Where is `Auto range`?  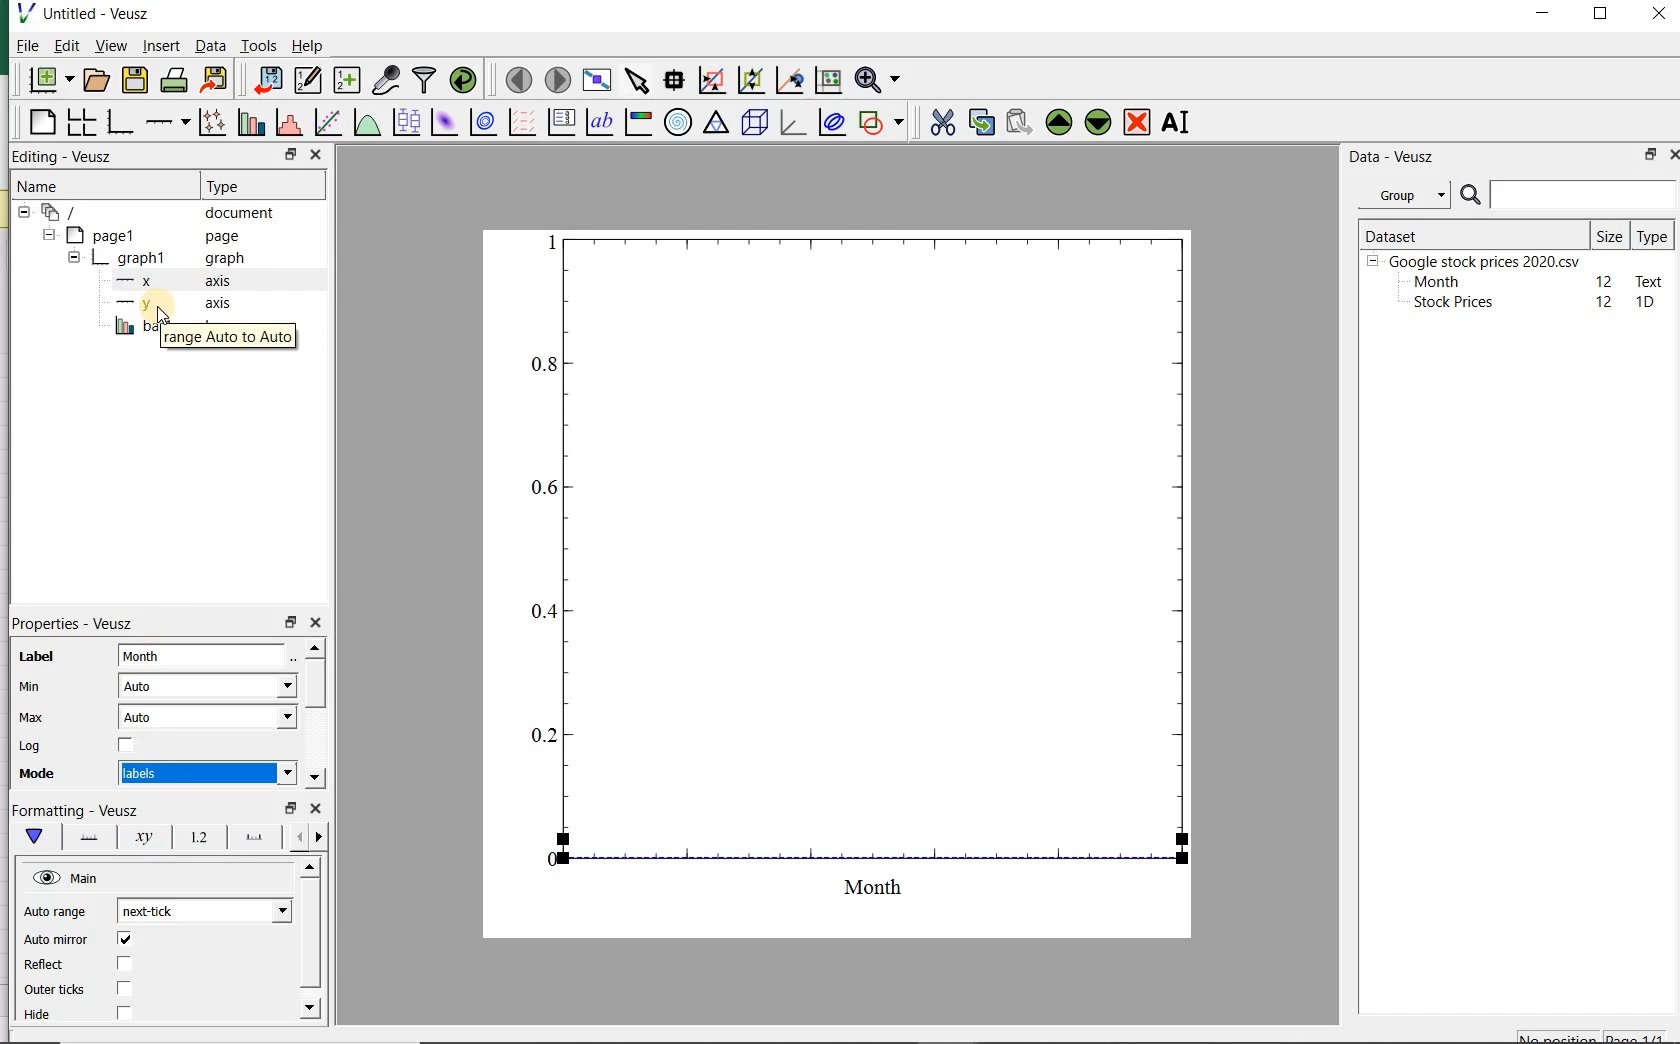
Auto range is located at coordinates (55, 913).